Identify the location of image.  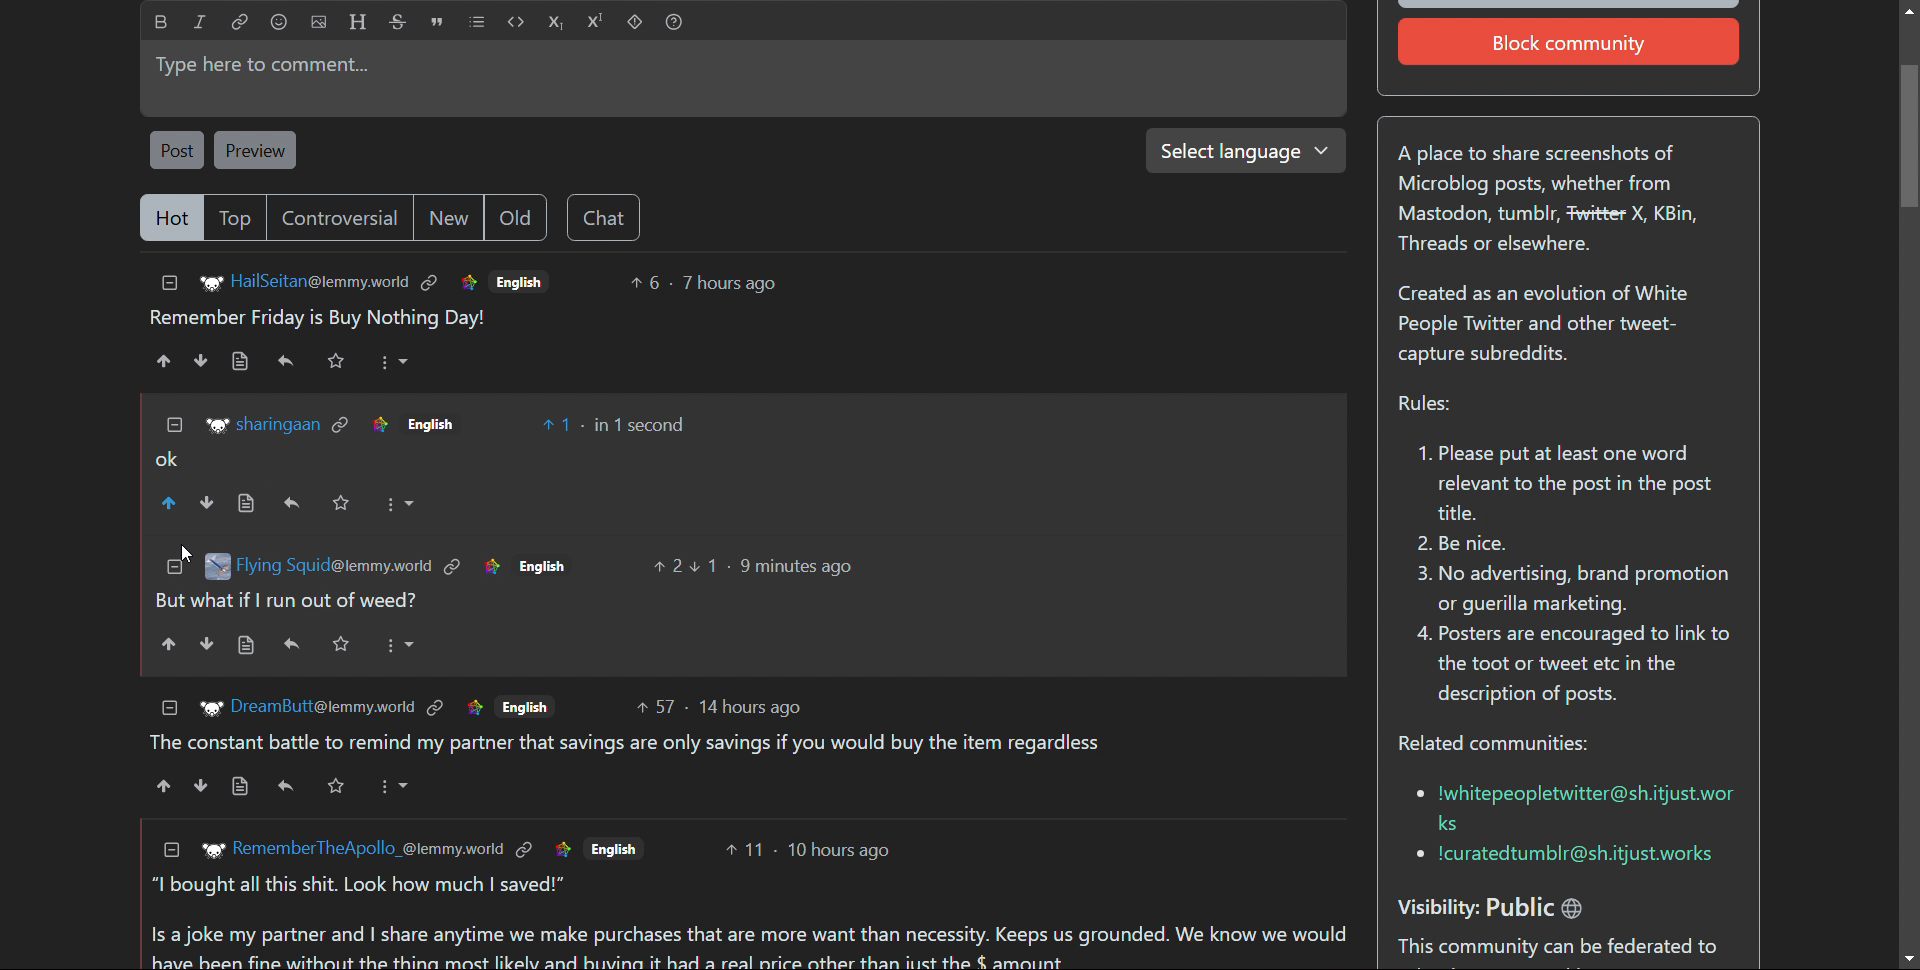
(215, 424).